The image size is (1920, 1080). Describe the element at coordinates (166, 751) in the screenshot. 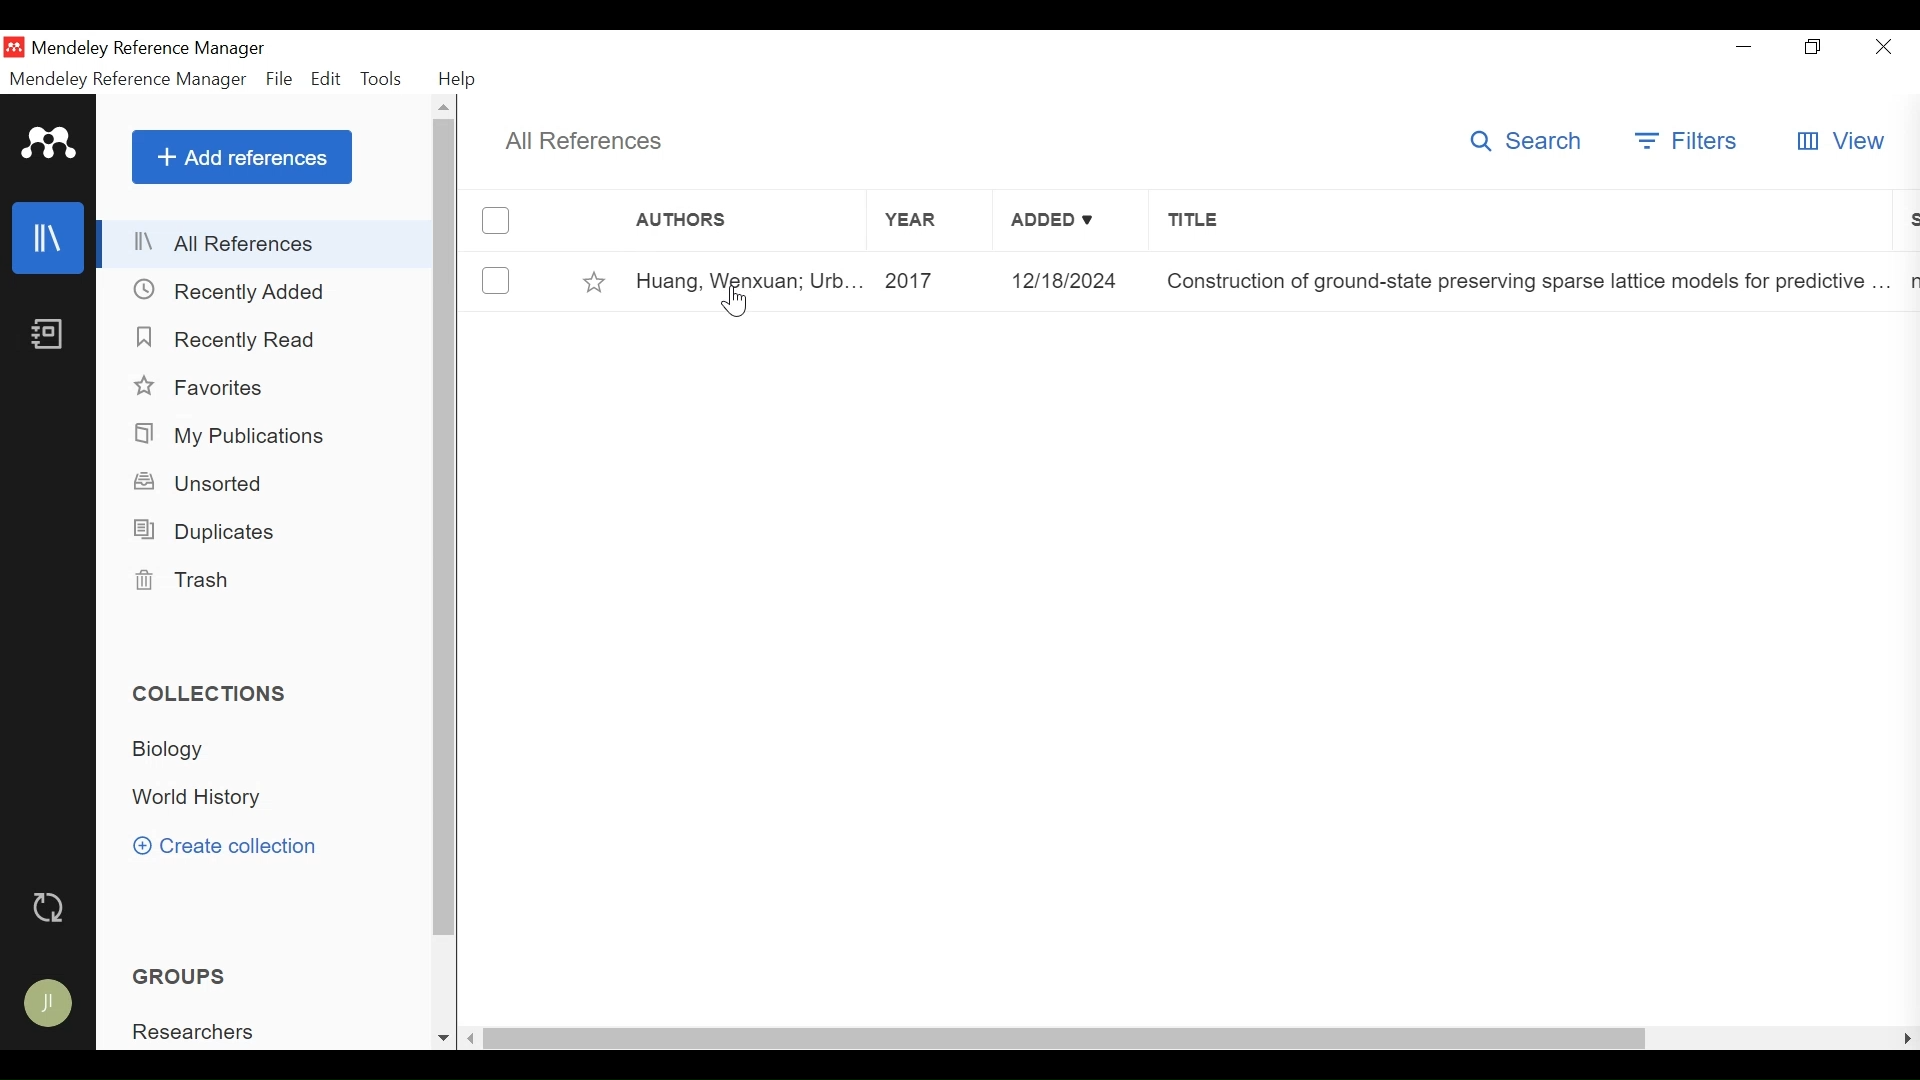

I see `Collection` at that location.